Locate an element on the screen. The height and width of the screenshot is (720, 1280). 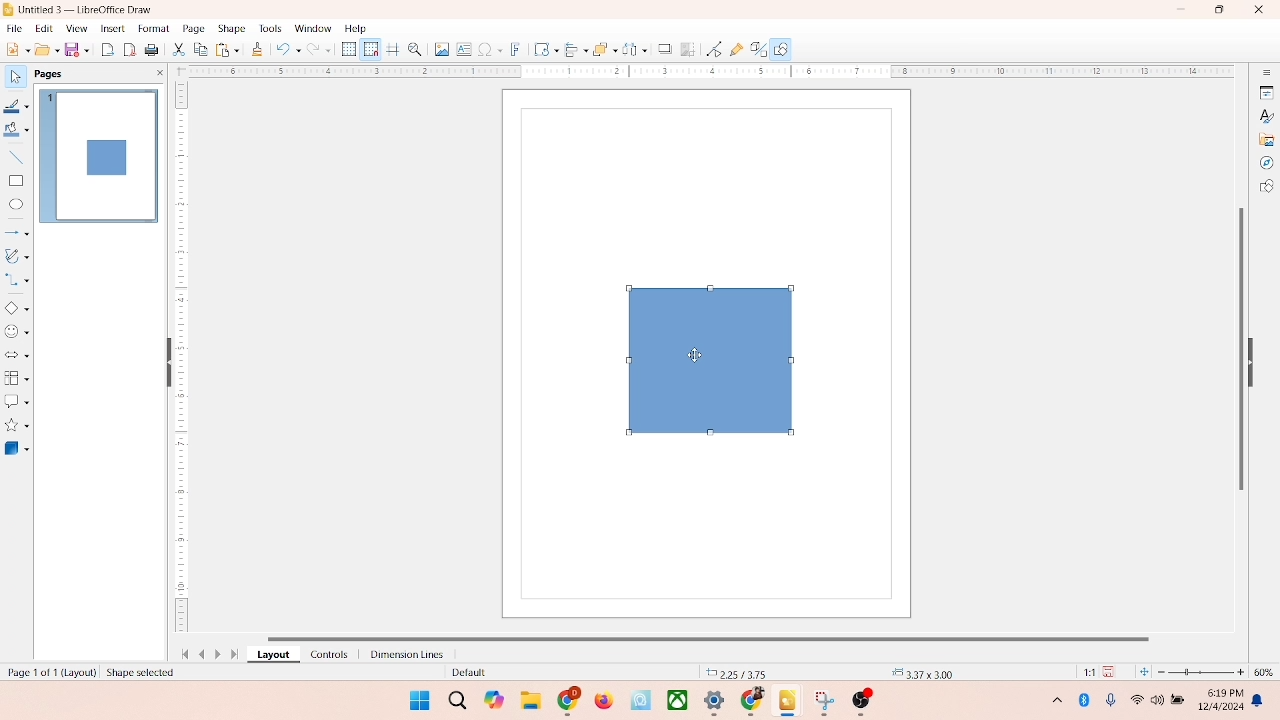
copy is located at coordinates (200, 51).